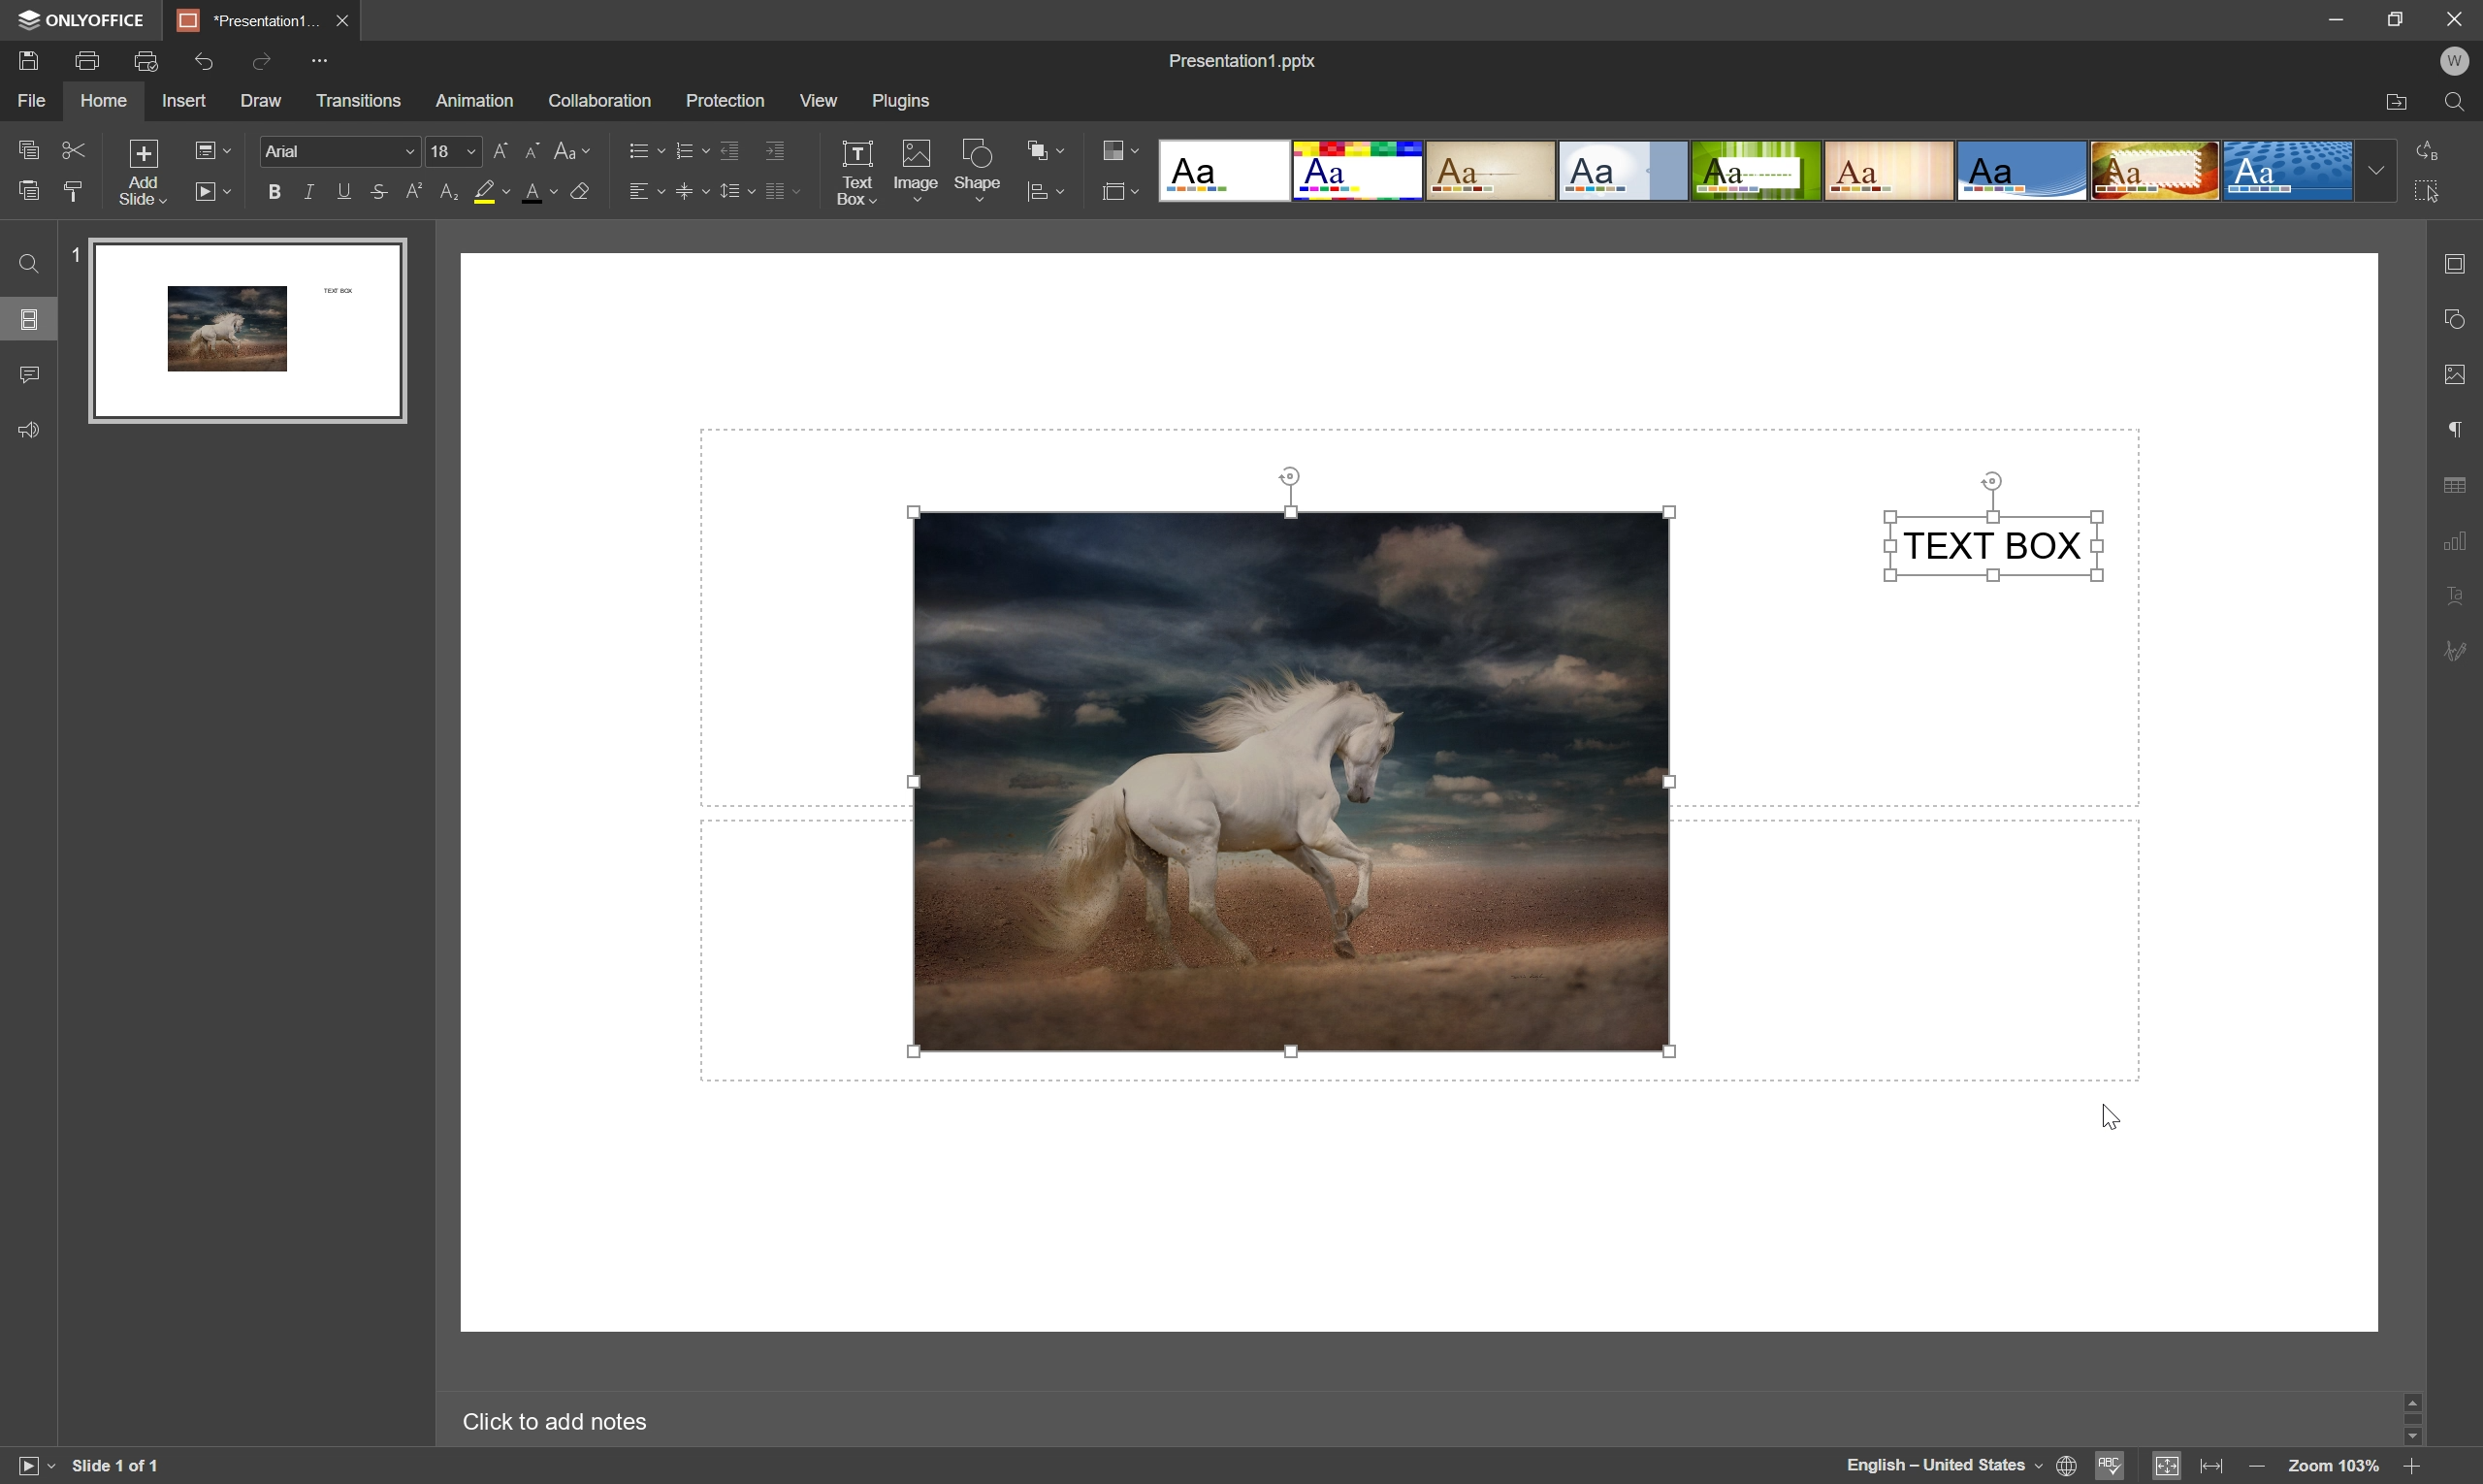 This screenshot has width=2483, height=1484. What do you see at coordinates (543, 193) in the screenshot?
I see `font color` at bounding box center [543, 193].